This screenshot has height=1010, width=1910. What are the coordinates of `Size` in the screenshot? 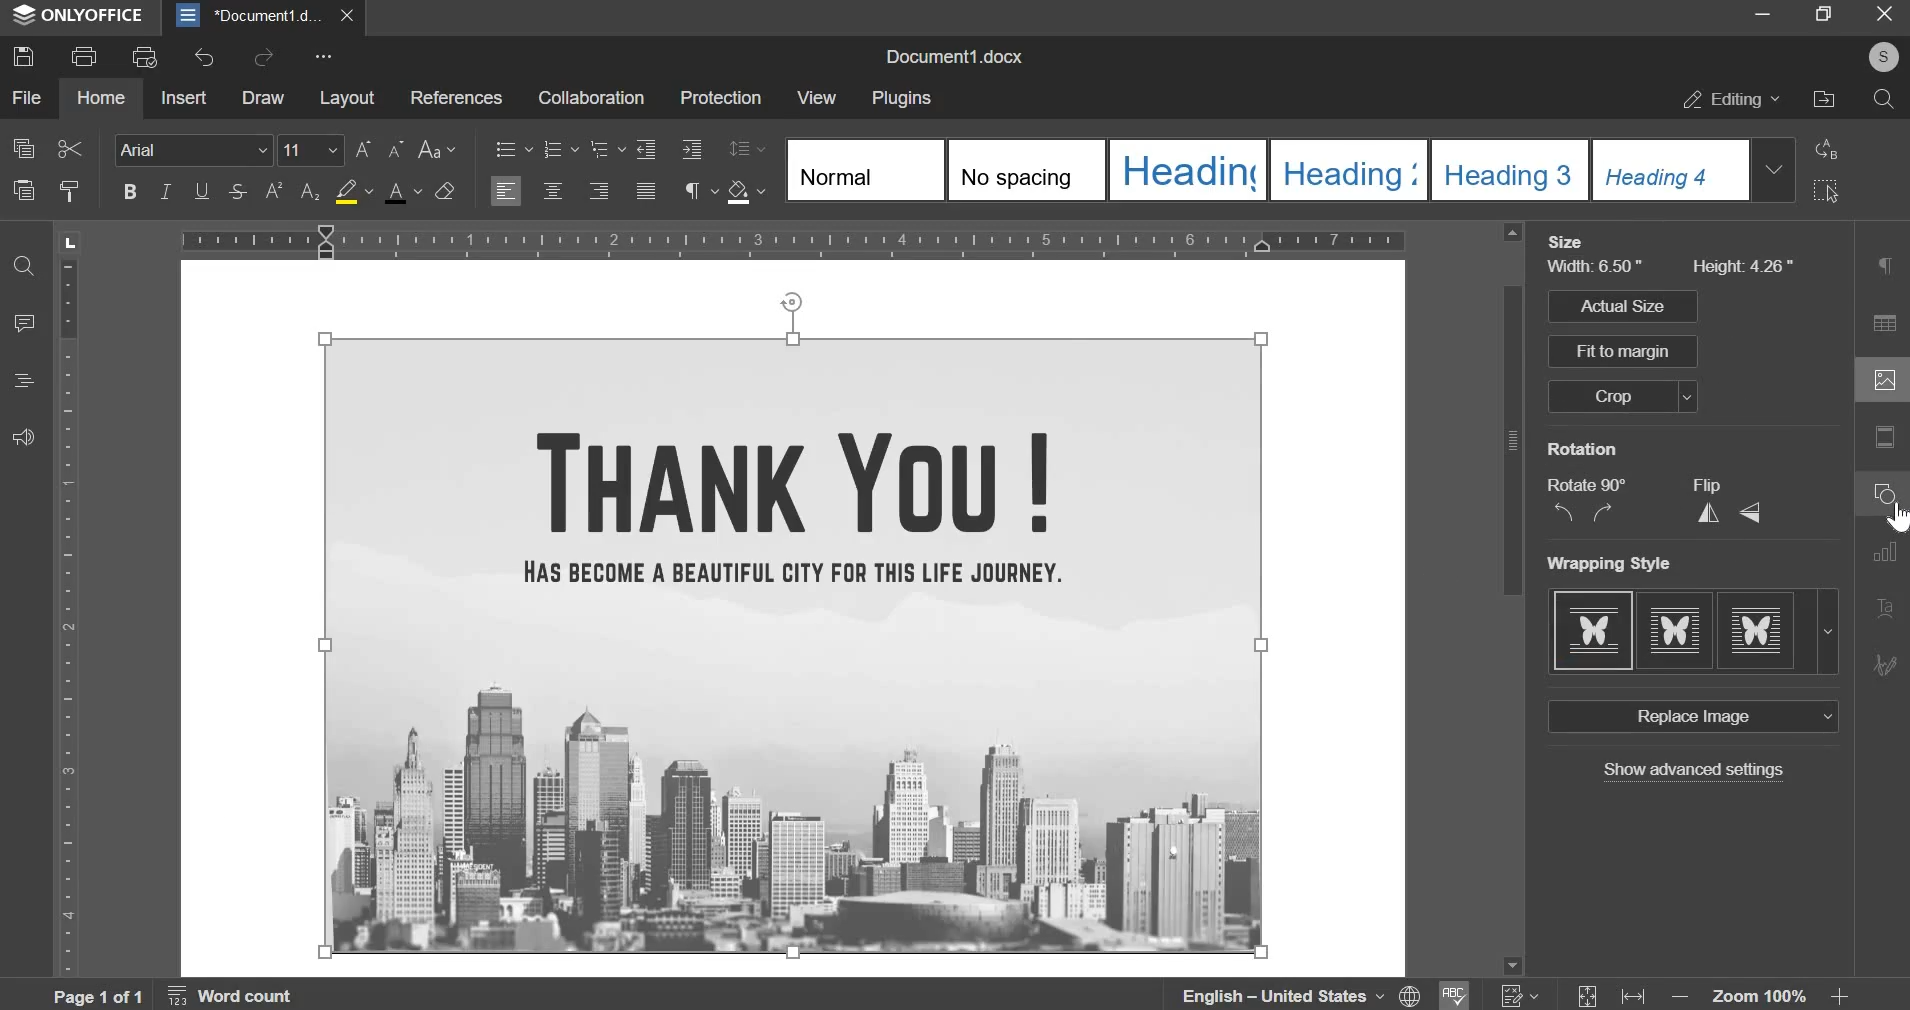 It's located at (1566, 243).